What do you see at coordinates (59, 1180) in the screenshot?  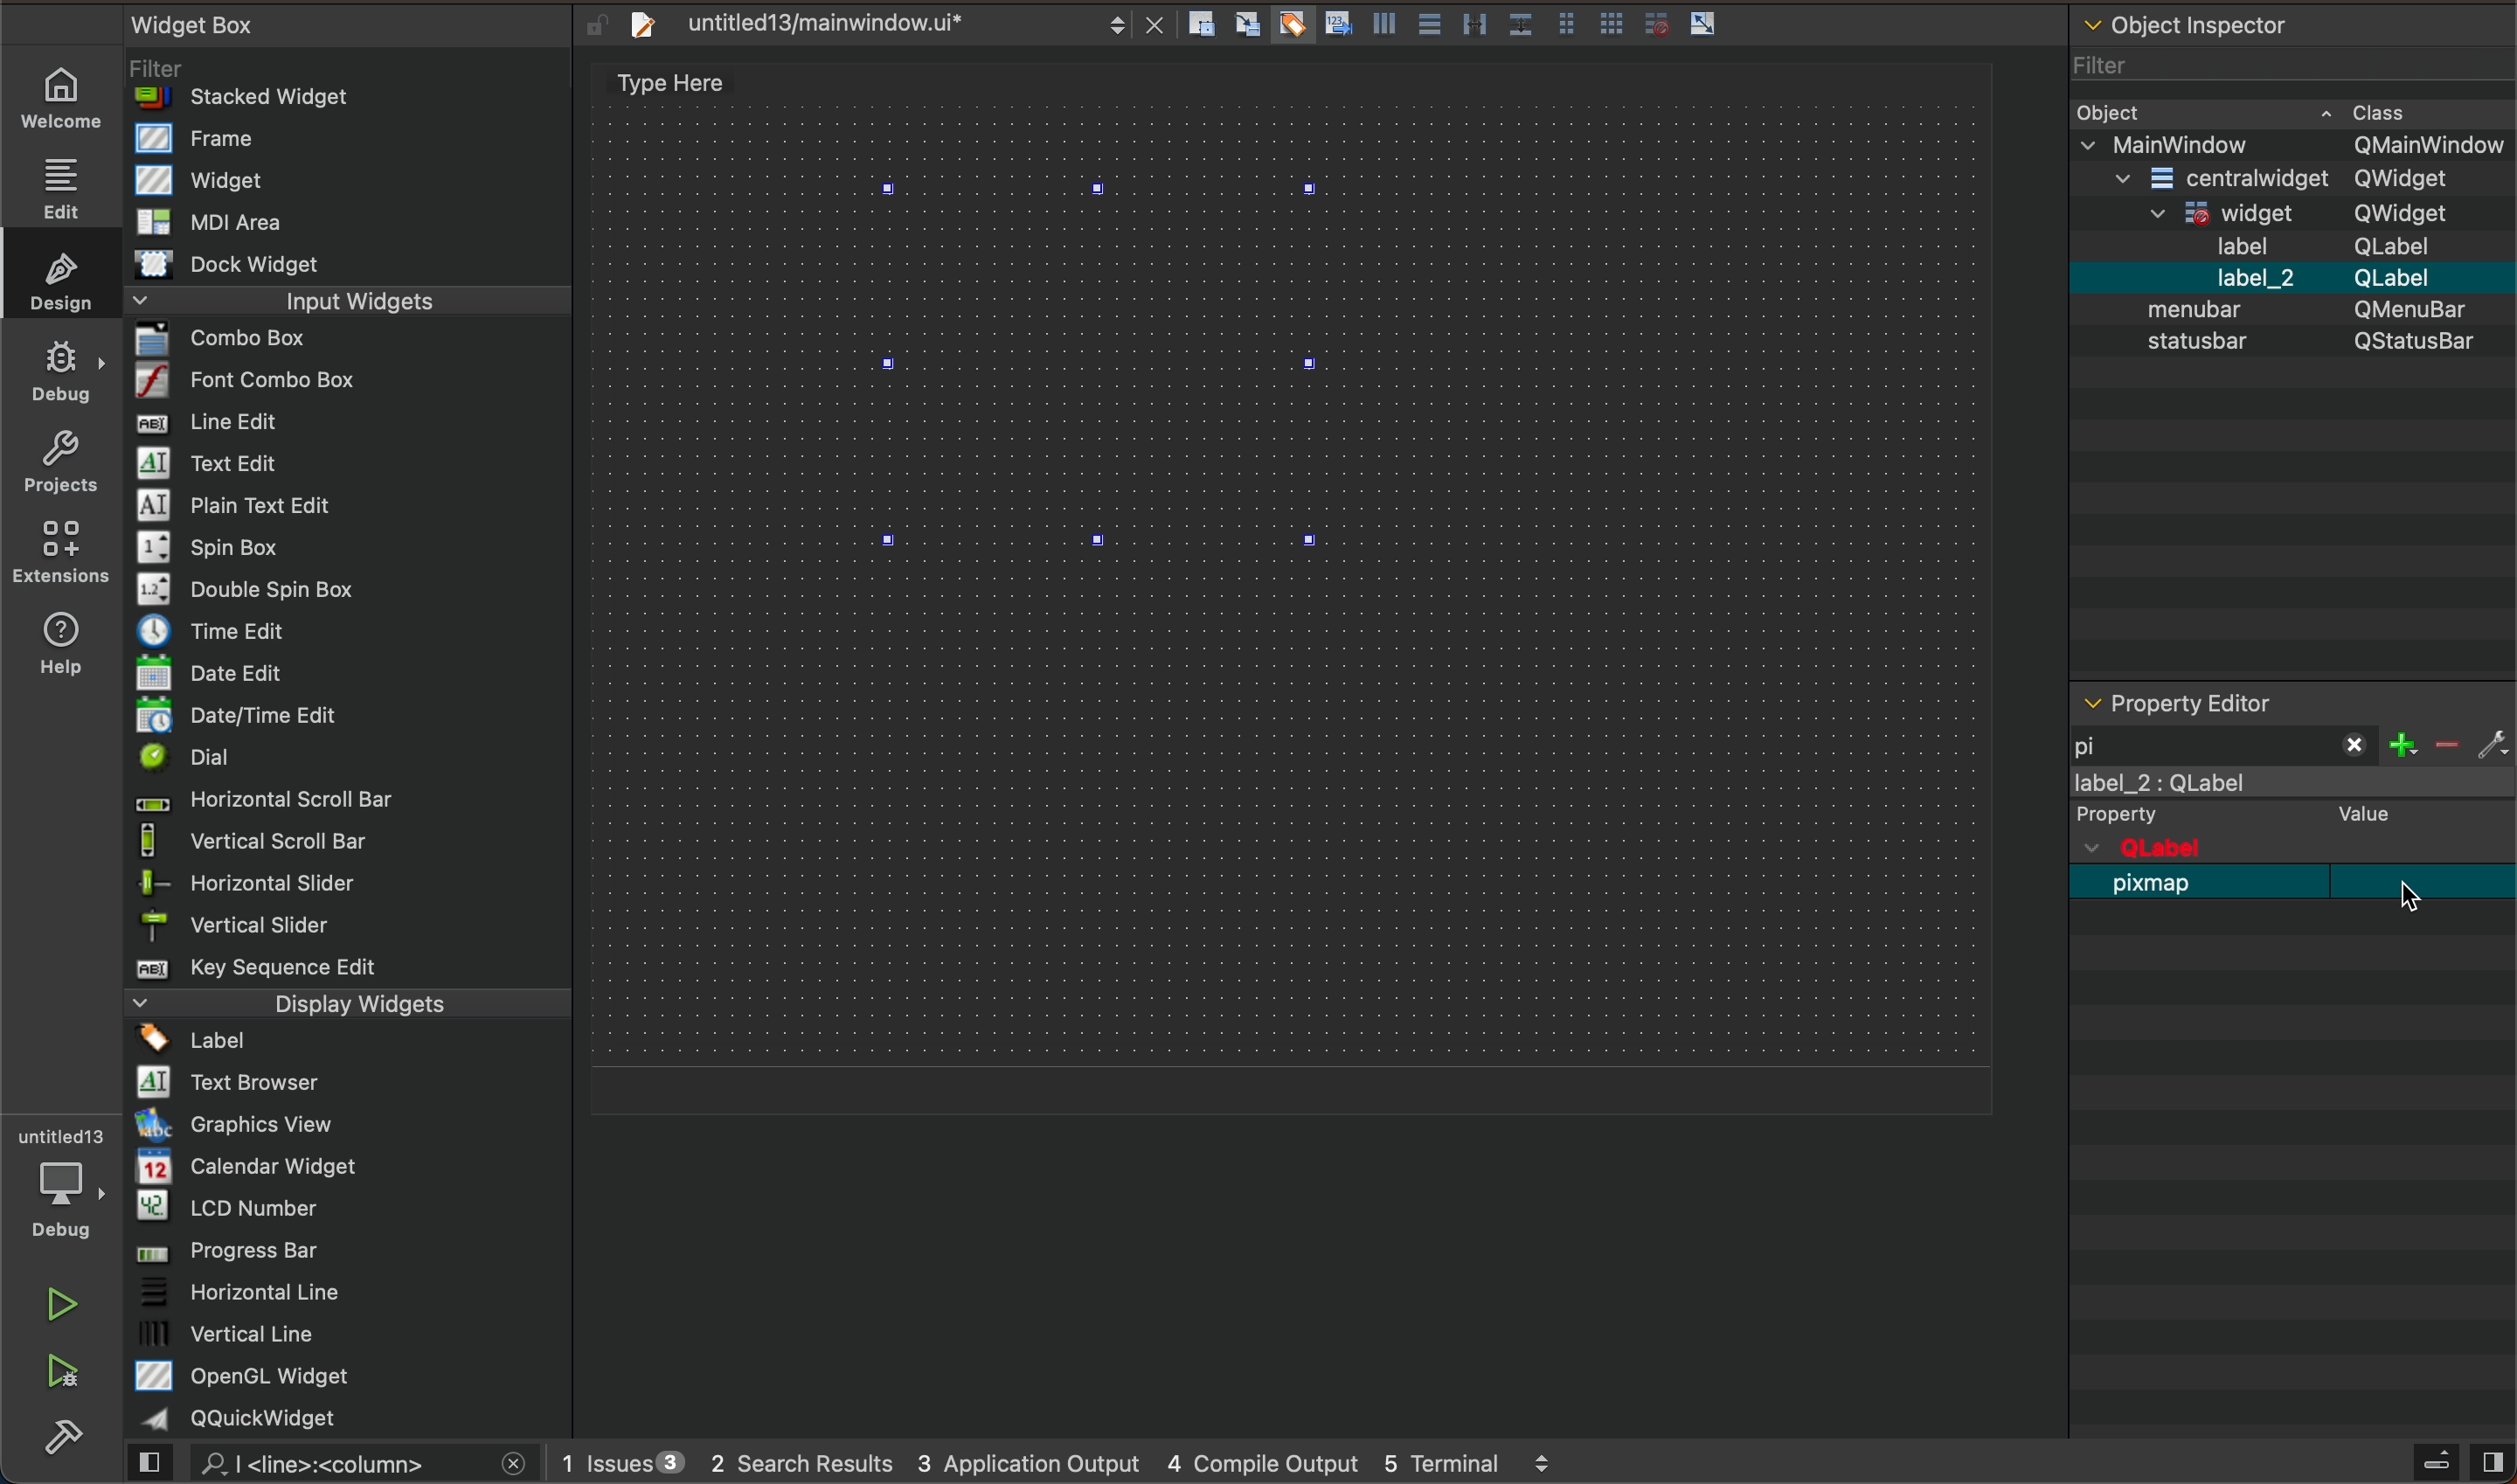 I see `debugger` at bounding box center [59, 1180].